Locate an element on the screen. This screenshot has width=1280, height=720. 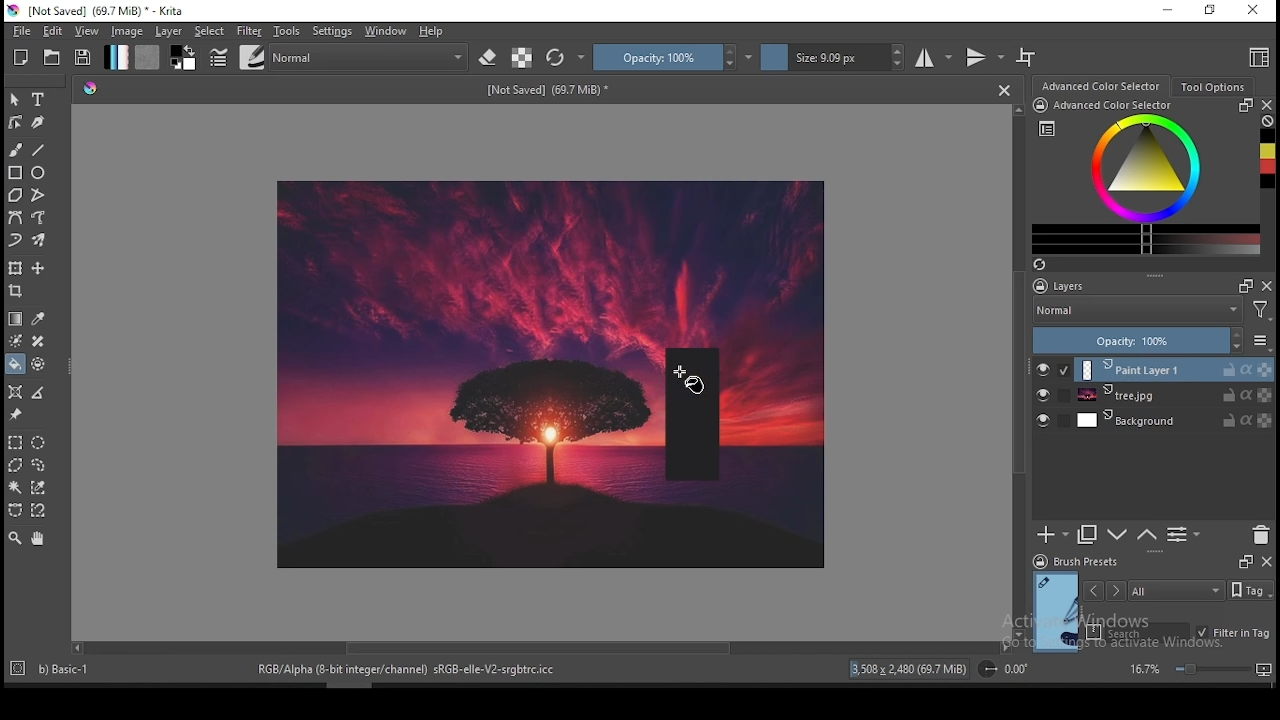
horizontal mirror tool is located at coordinates (935, 57).